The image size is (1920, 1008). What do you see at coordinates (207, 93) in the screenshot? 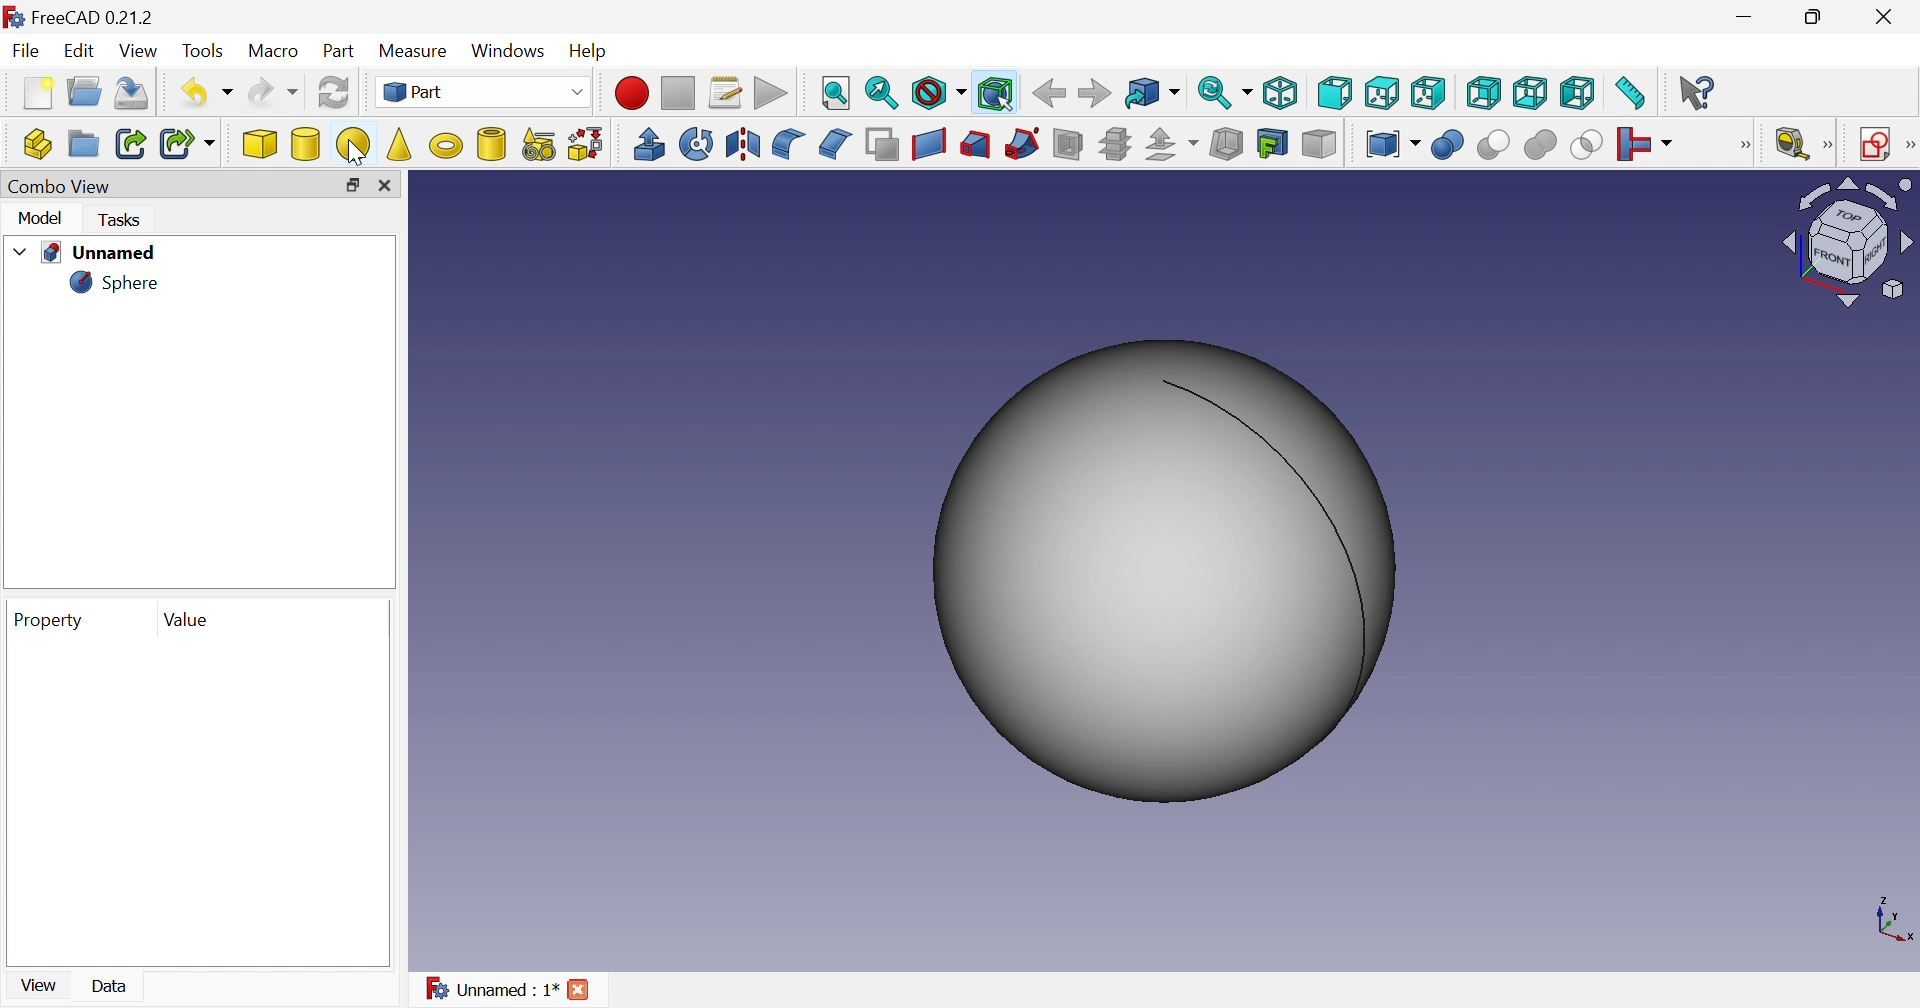
I see `Undo` at bounding box center [207, 93].